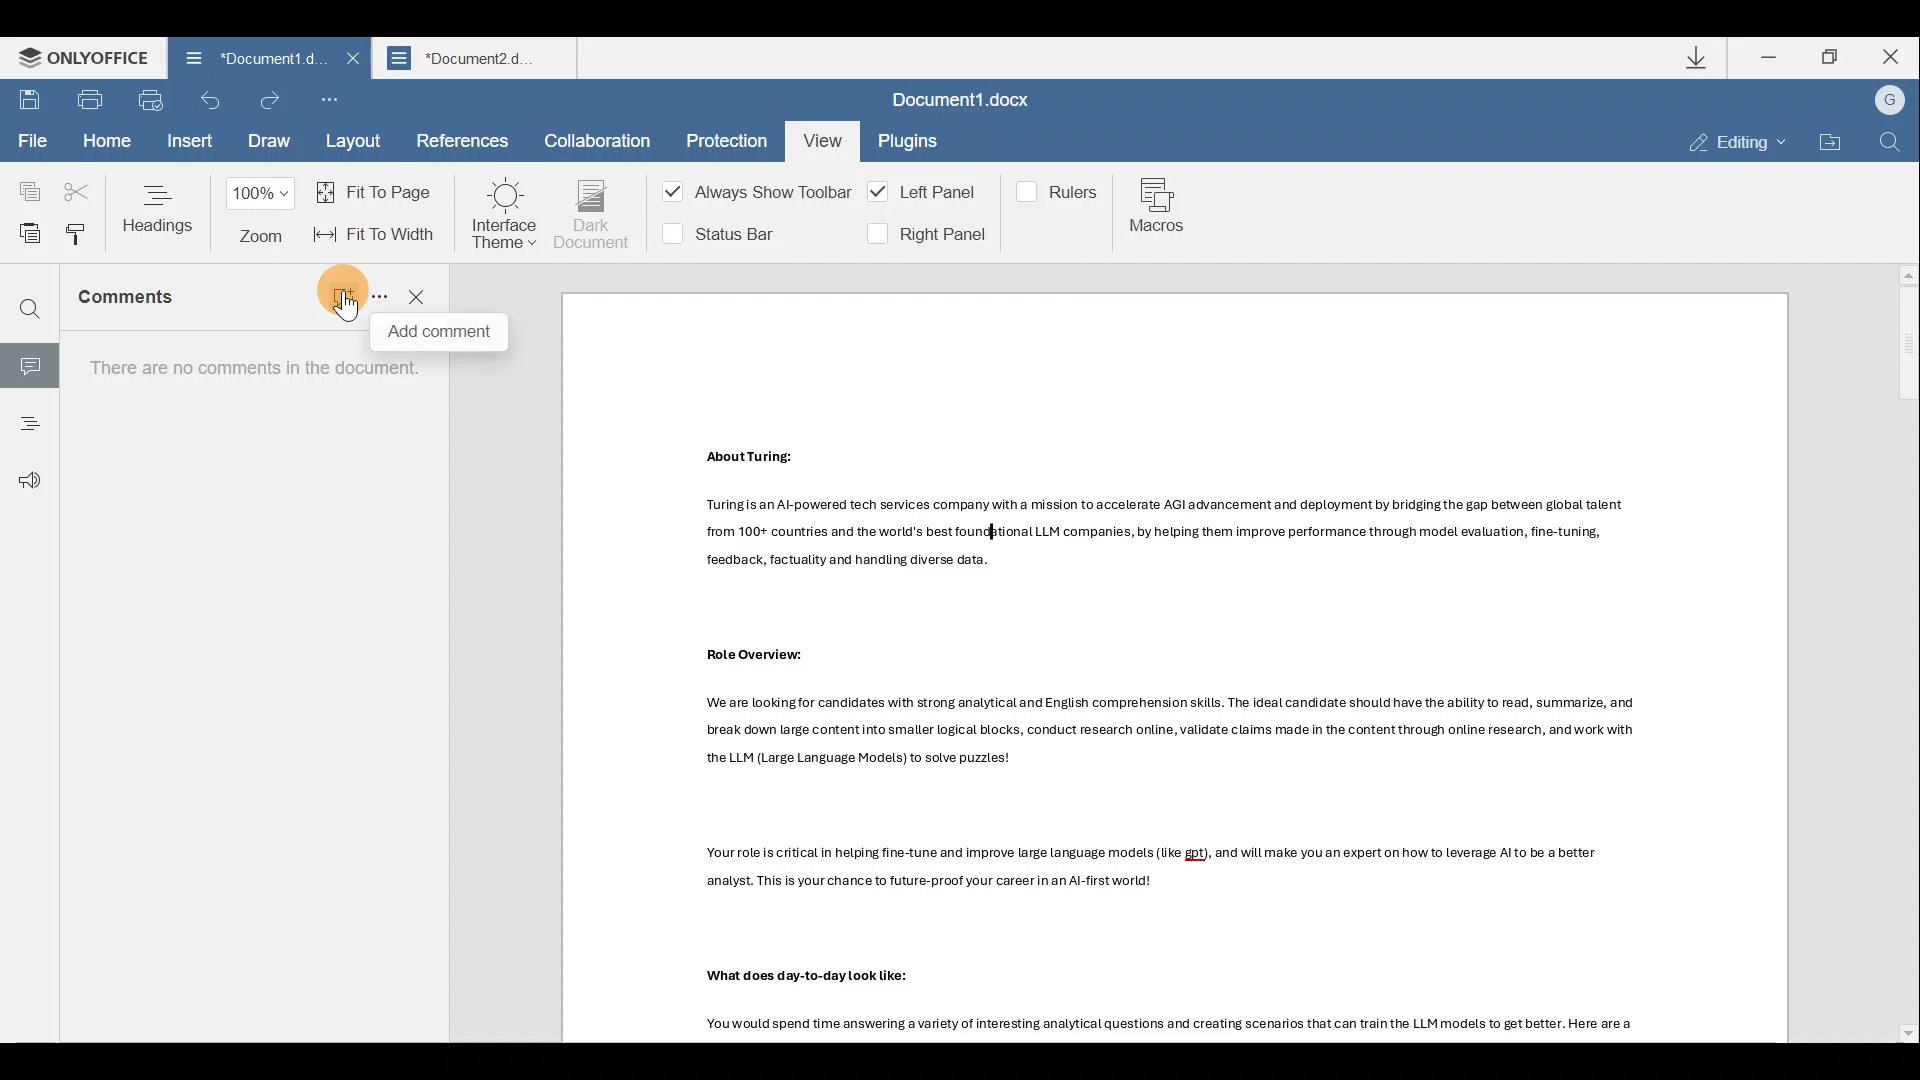 This screenshot has height=1080, width=1920. I want to click on Collaboration, so click(598, 138).